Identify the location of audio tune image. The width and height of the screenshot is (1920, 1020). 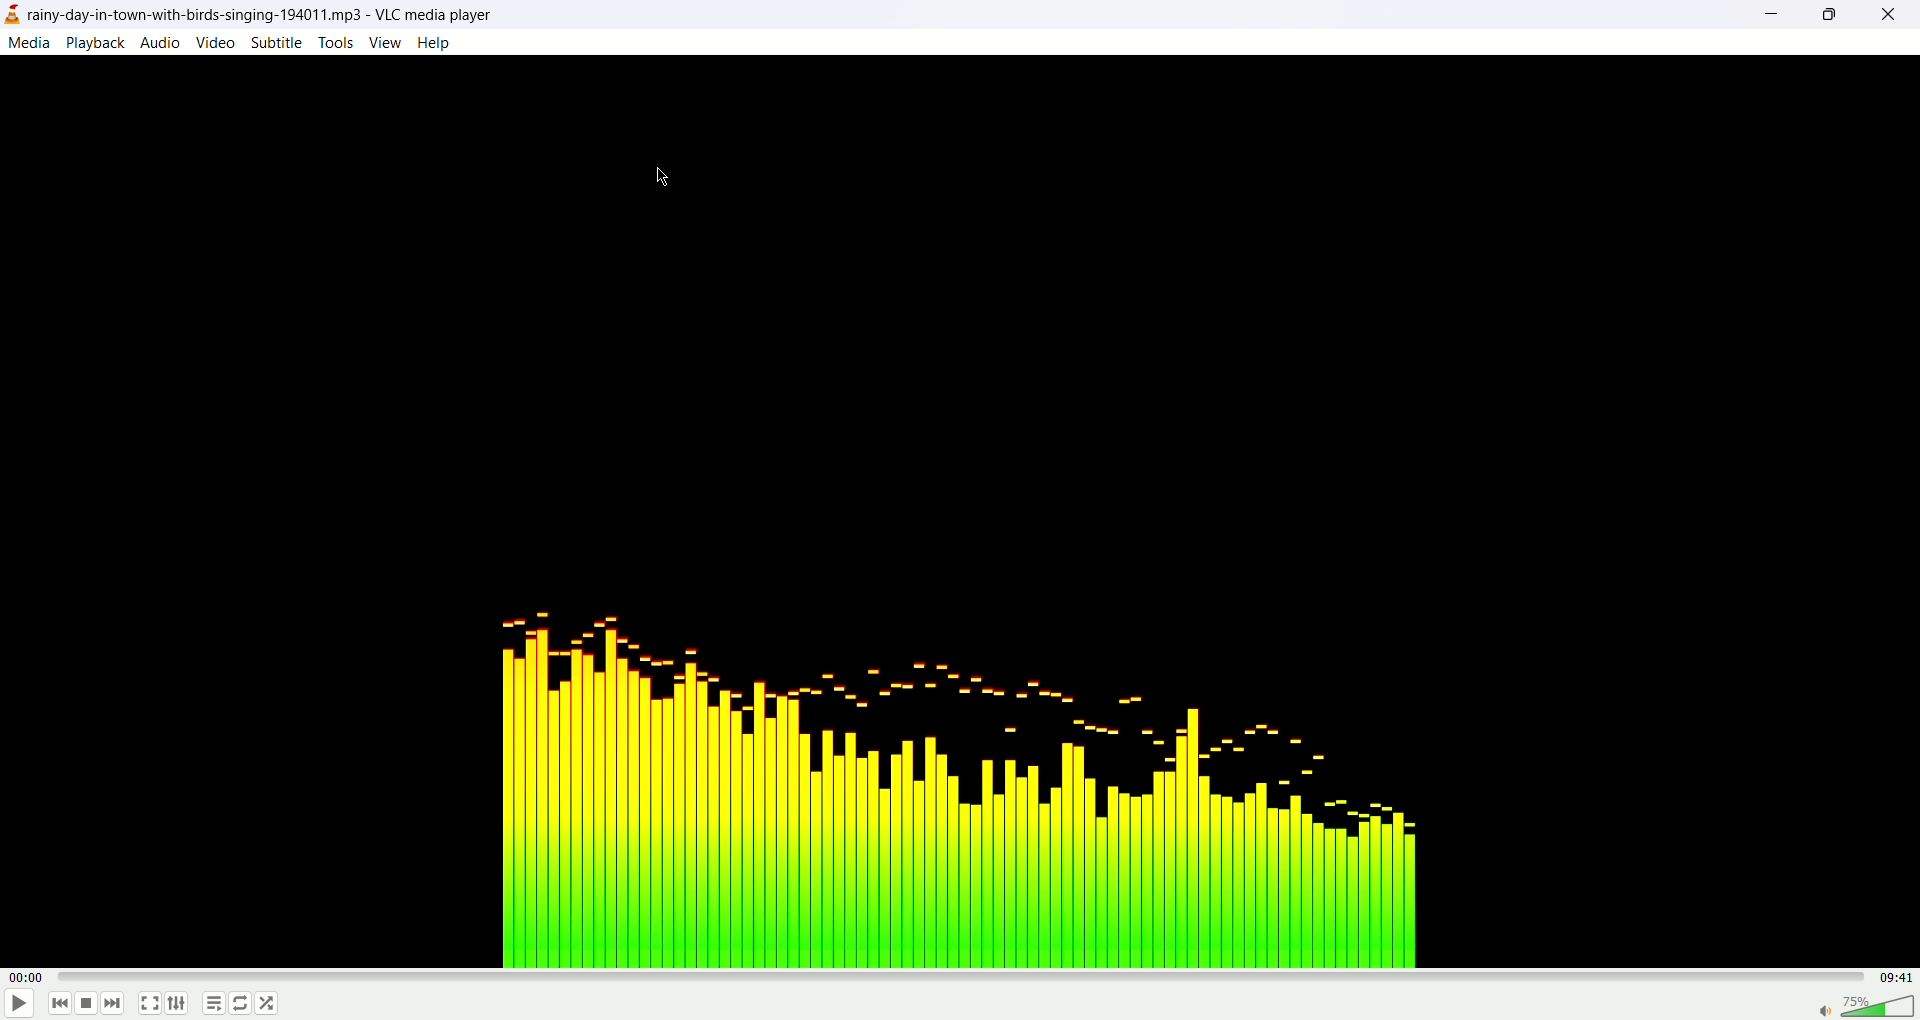
(947, 782).